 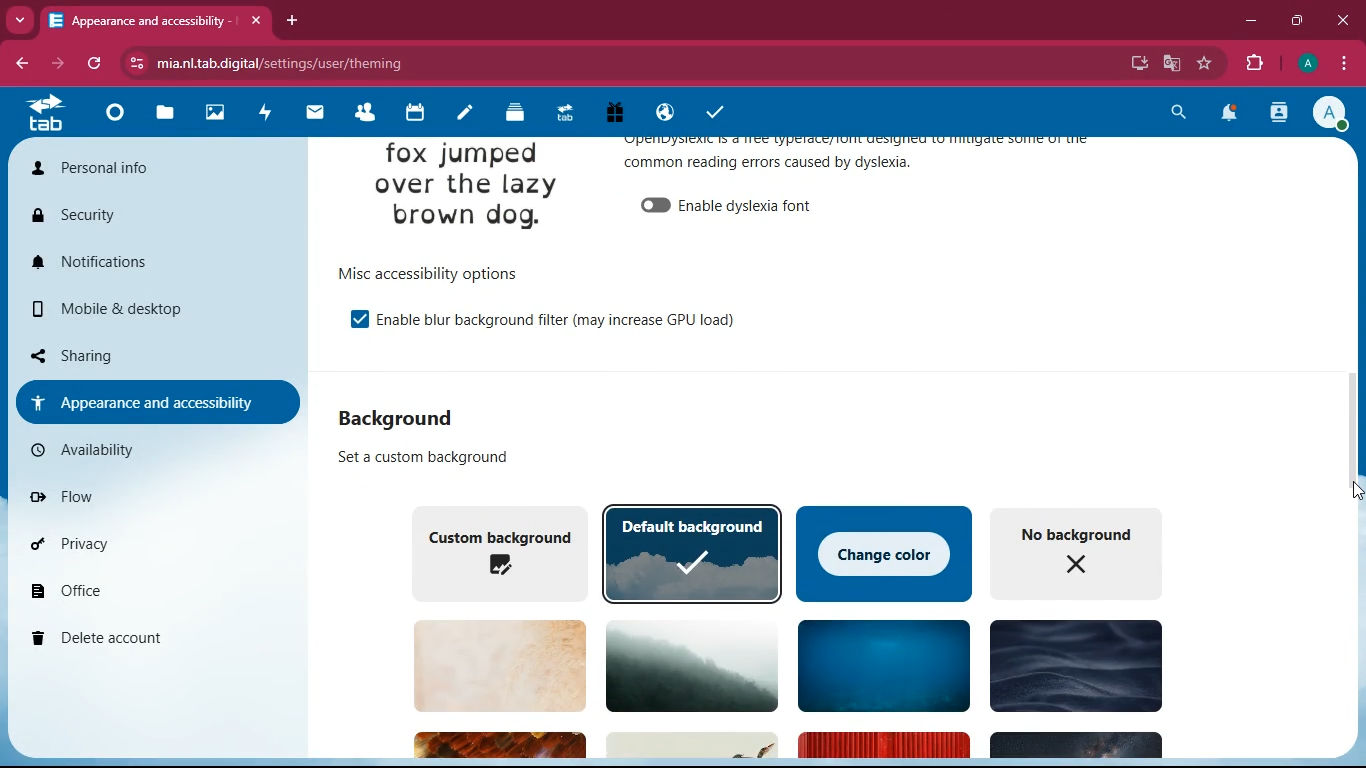 What do you see at coordinates (495, 552) in the screenshot?
I see `custom` at bounding box center [495, 552].